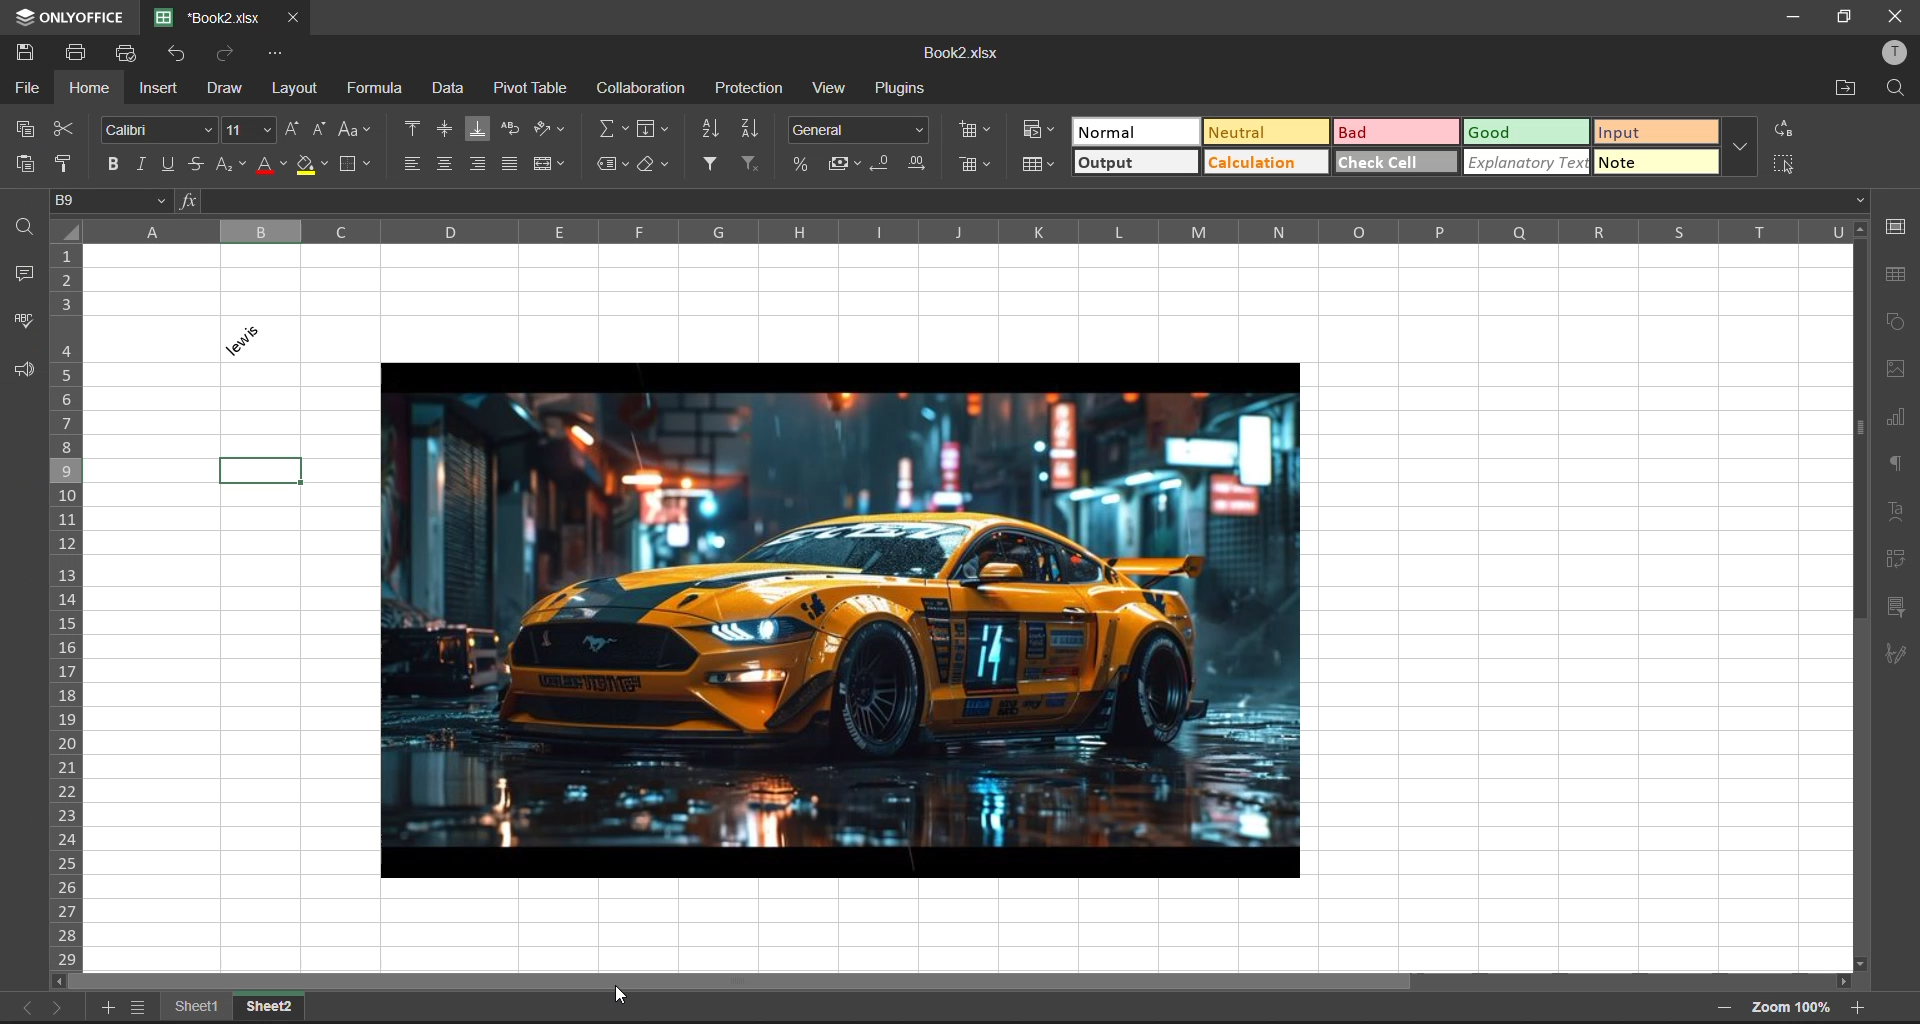 The image size is (1920, 1024). Describe the element at coordinates (291, 20) in the screenshot. I see `close tab` at that location.